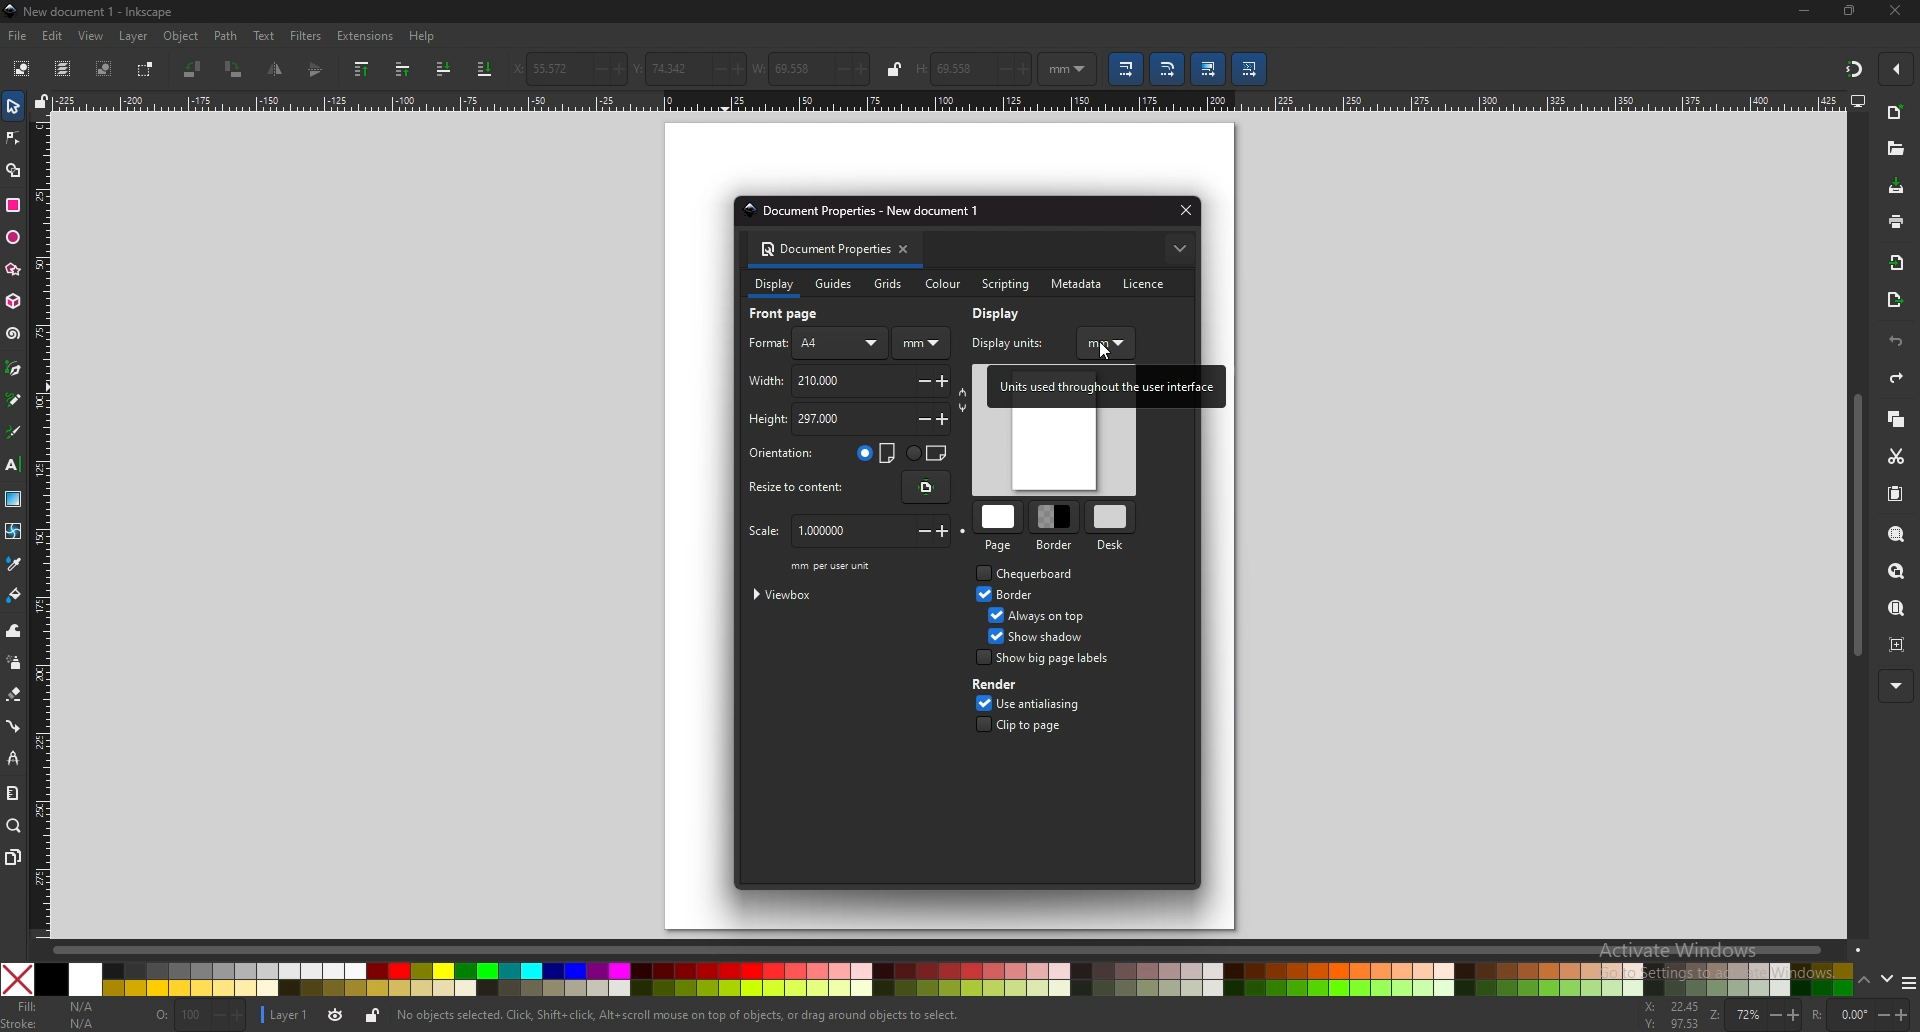 This screenshot has width=1920, height=1032. I want to click on view, so click(94, 35).